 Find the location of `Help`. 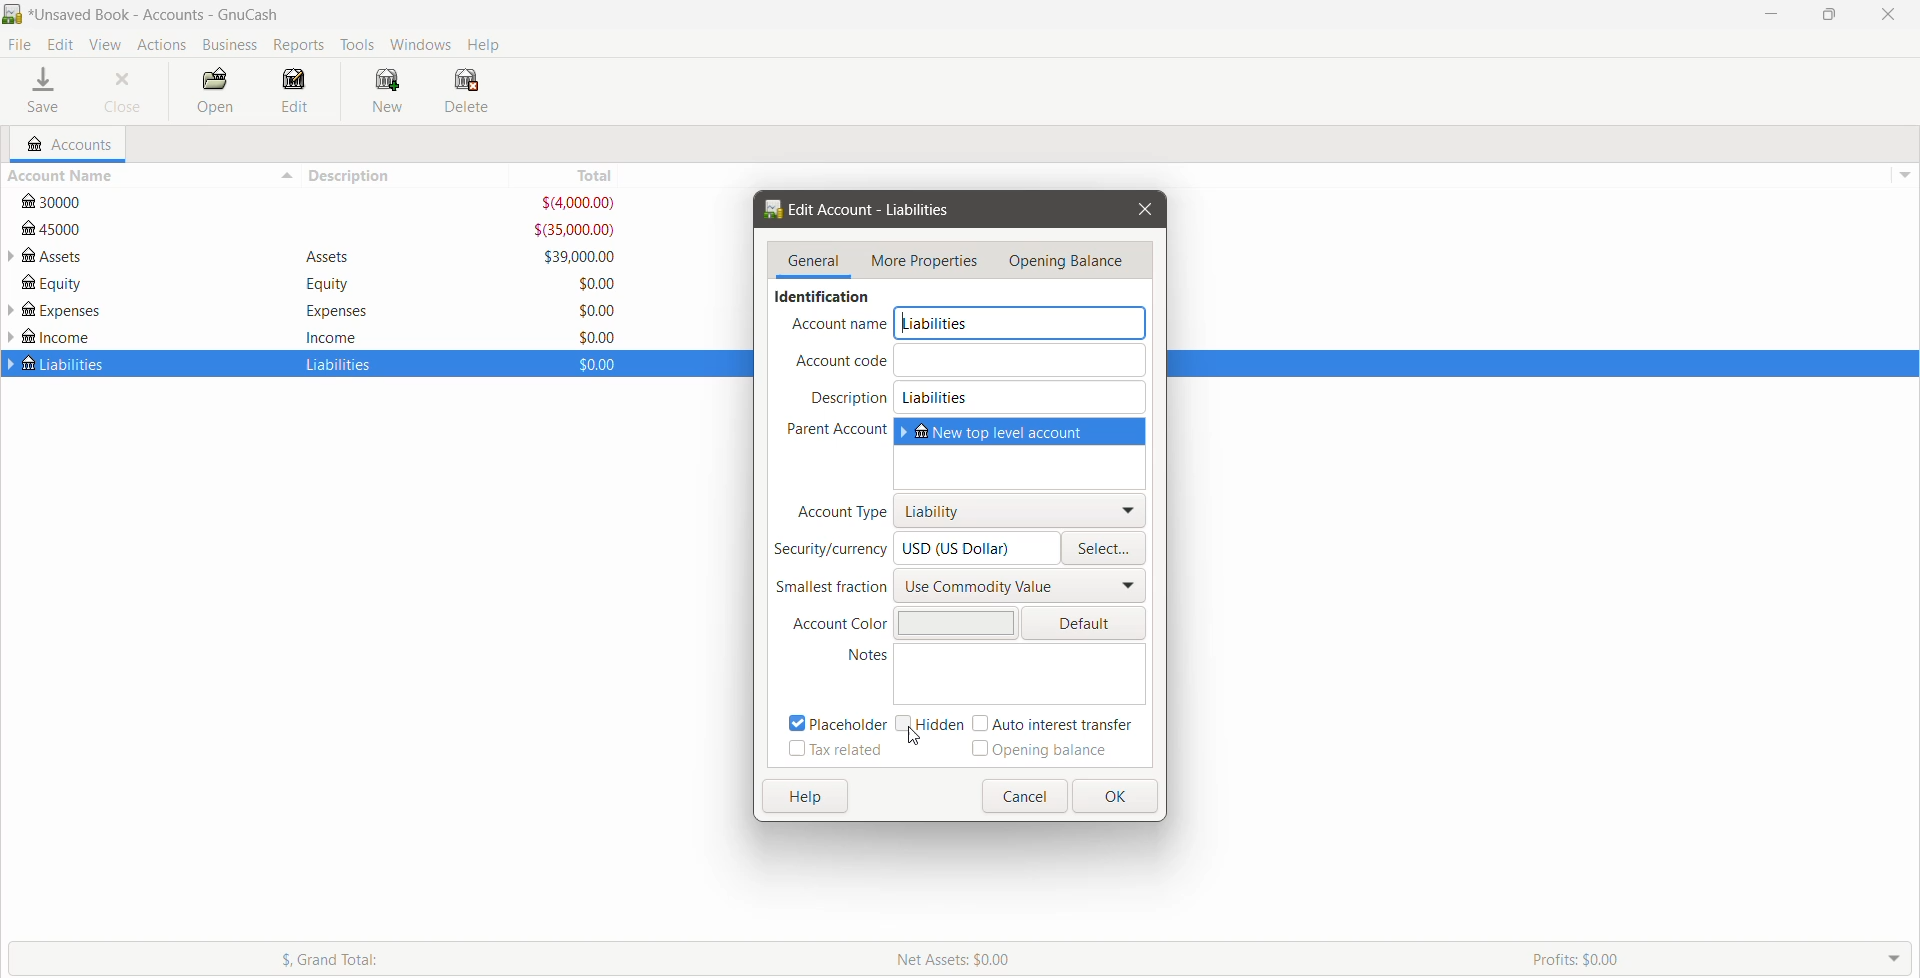

Help is located at coordinates (805, 798).